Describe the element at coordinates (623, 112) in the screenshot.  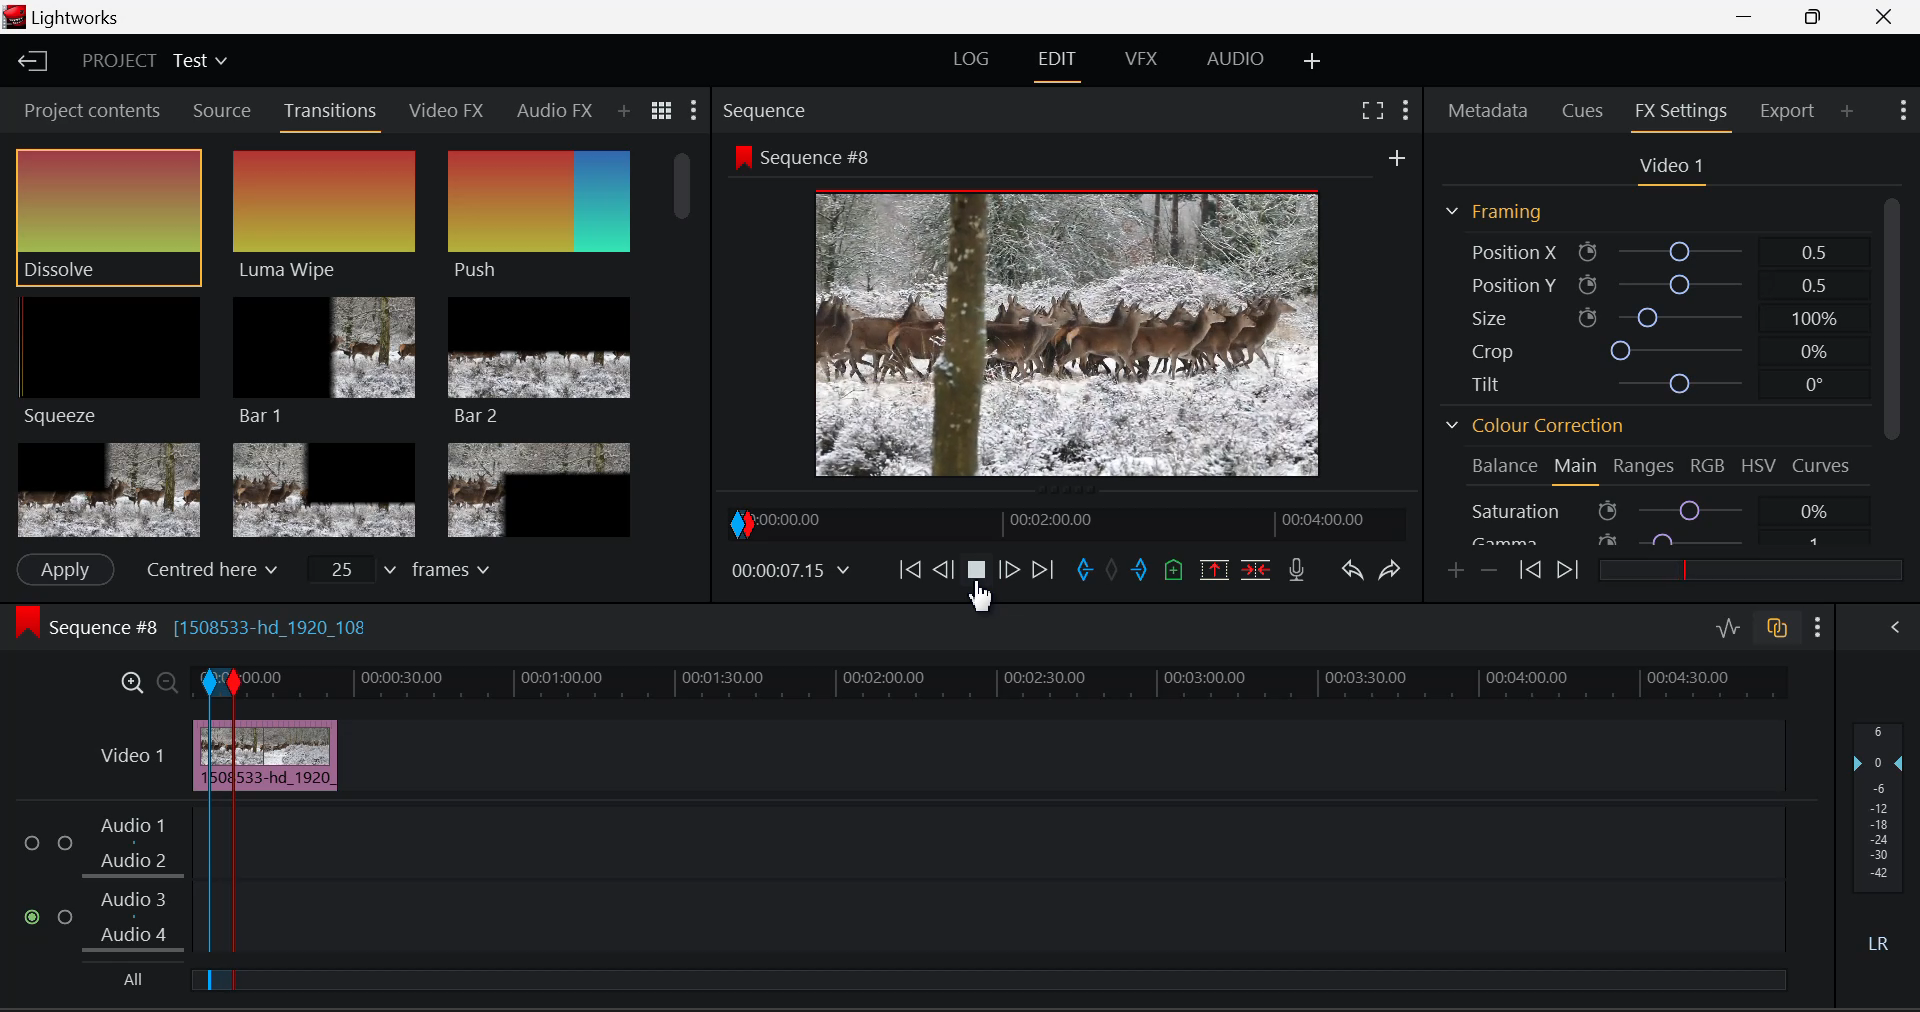
I see `Add Panel` at that location.